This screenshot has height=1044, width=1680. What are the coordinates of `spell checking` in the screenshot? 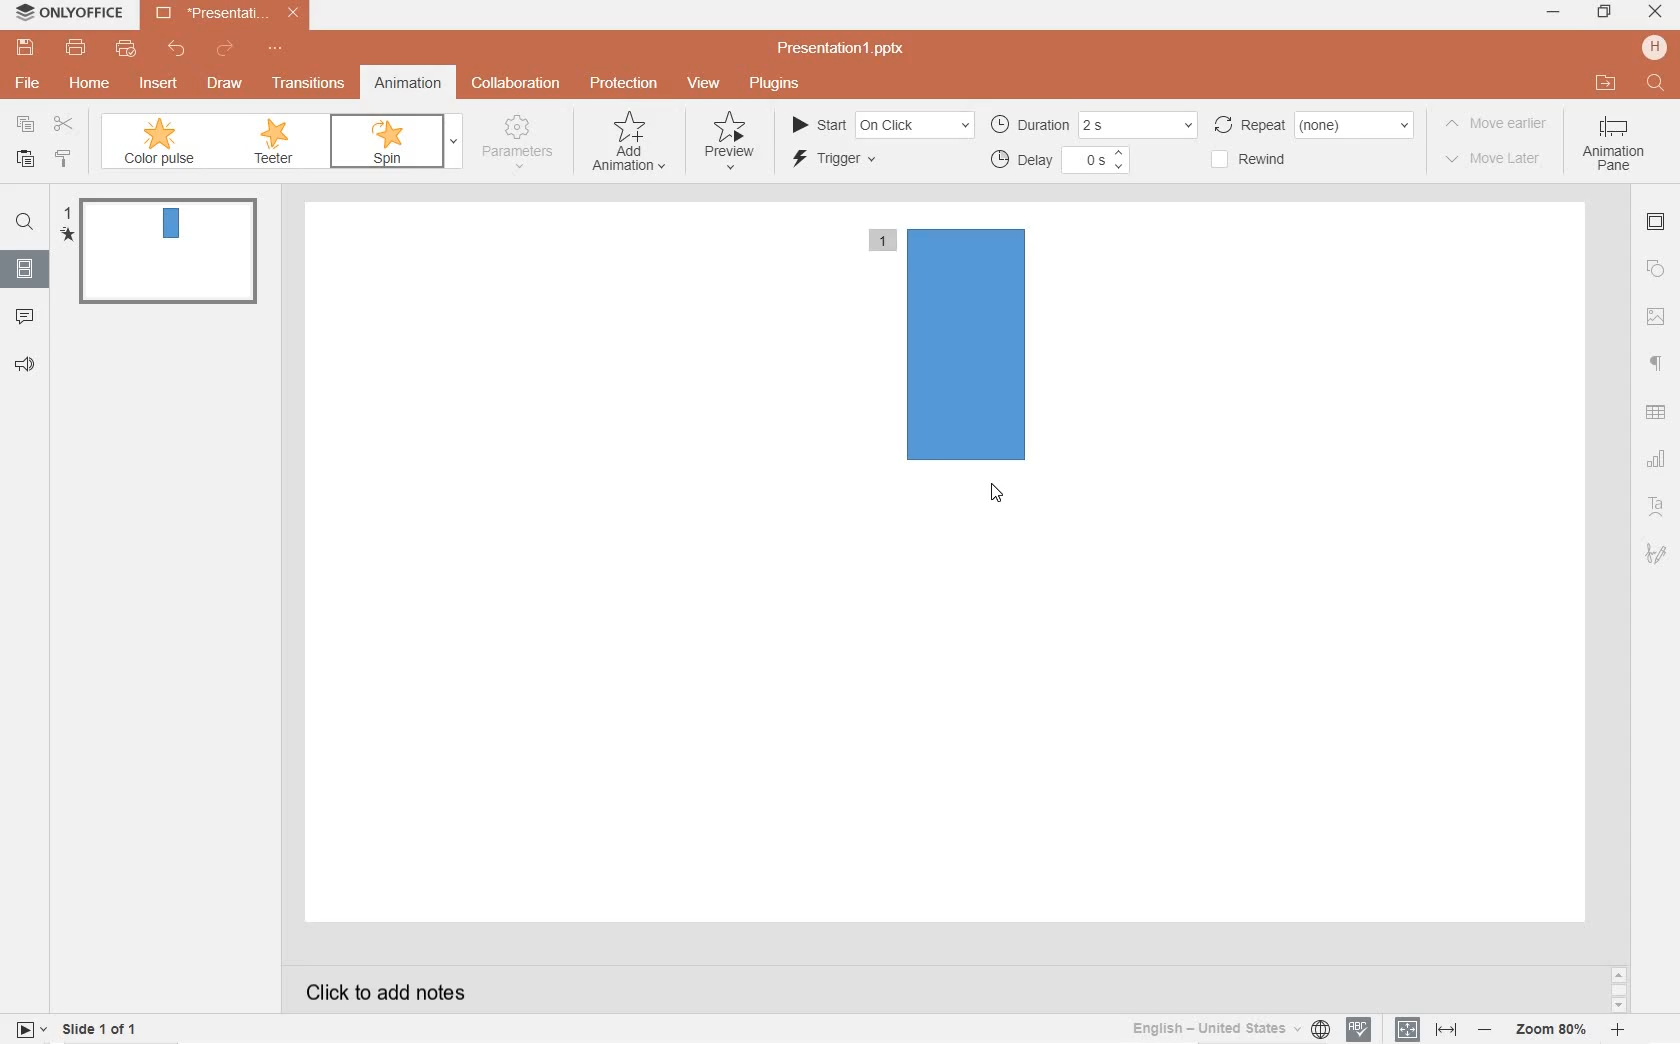 It's located at (1358, 1030).